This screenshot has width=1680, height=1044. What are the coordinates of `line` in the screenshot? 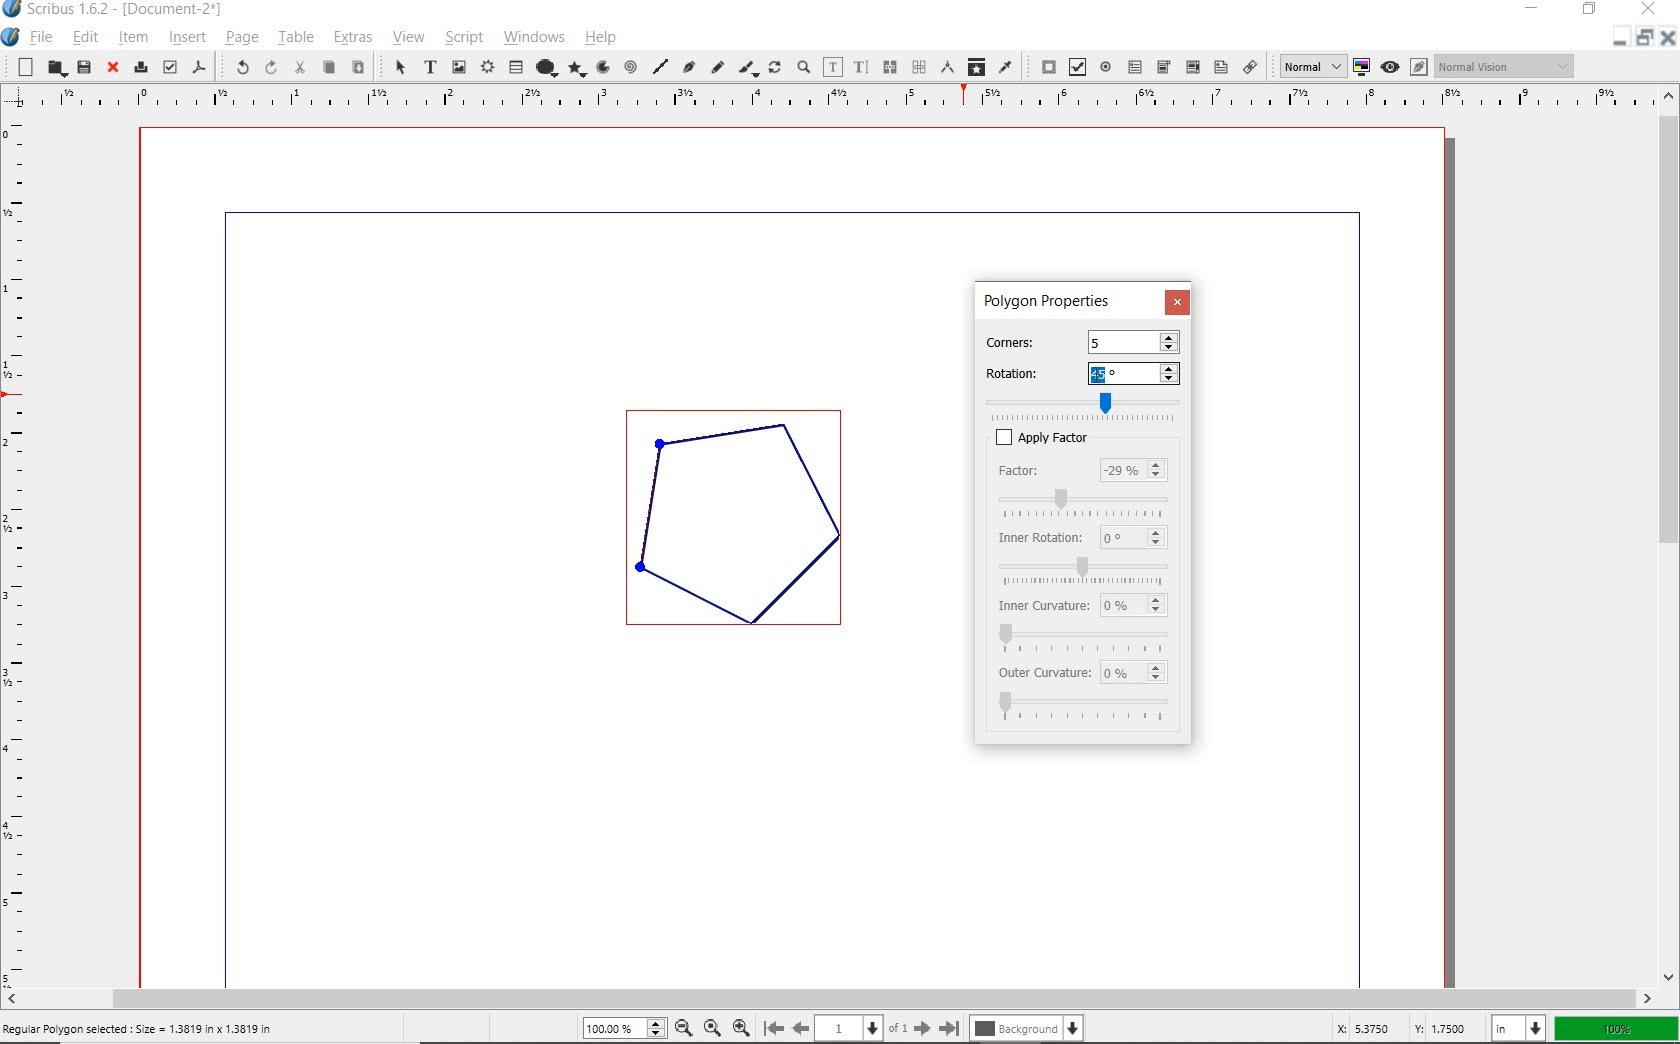 It's located at (659, 63).